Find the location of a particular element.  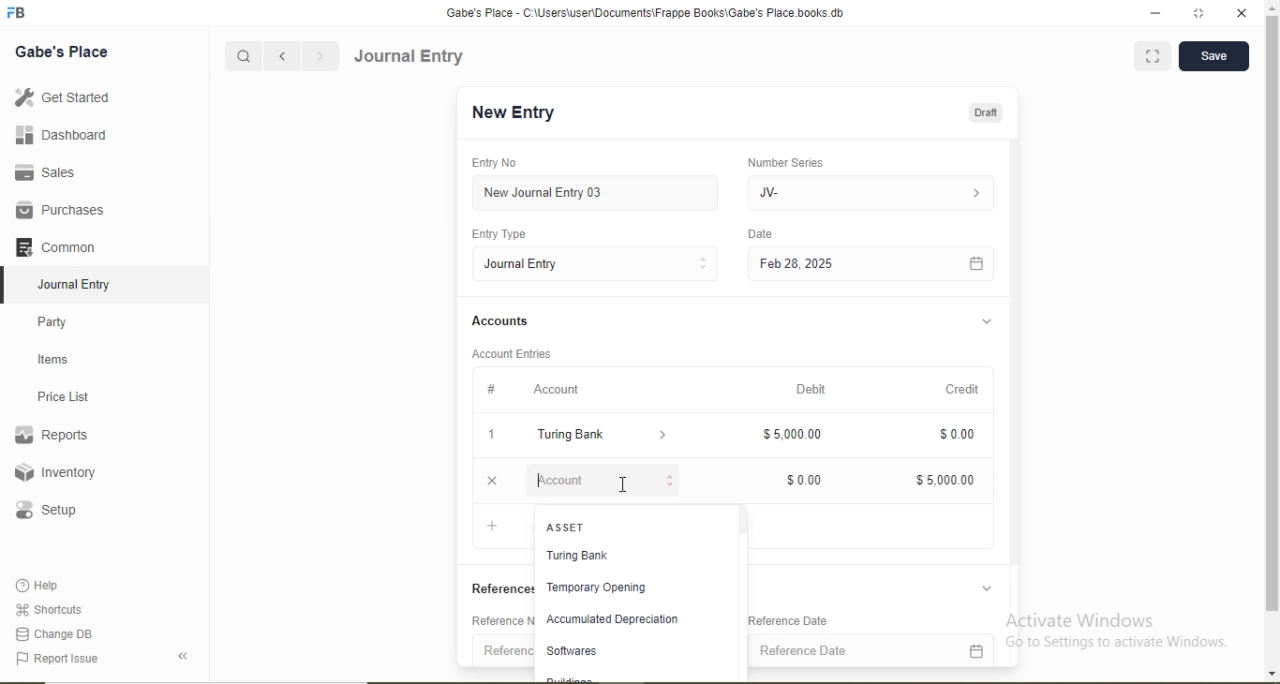

Calendar is located at coordinates (977, 264).